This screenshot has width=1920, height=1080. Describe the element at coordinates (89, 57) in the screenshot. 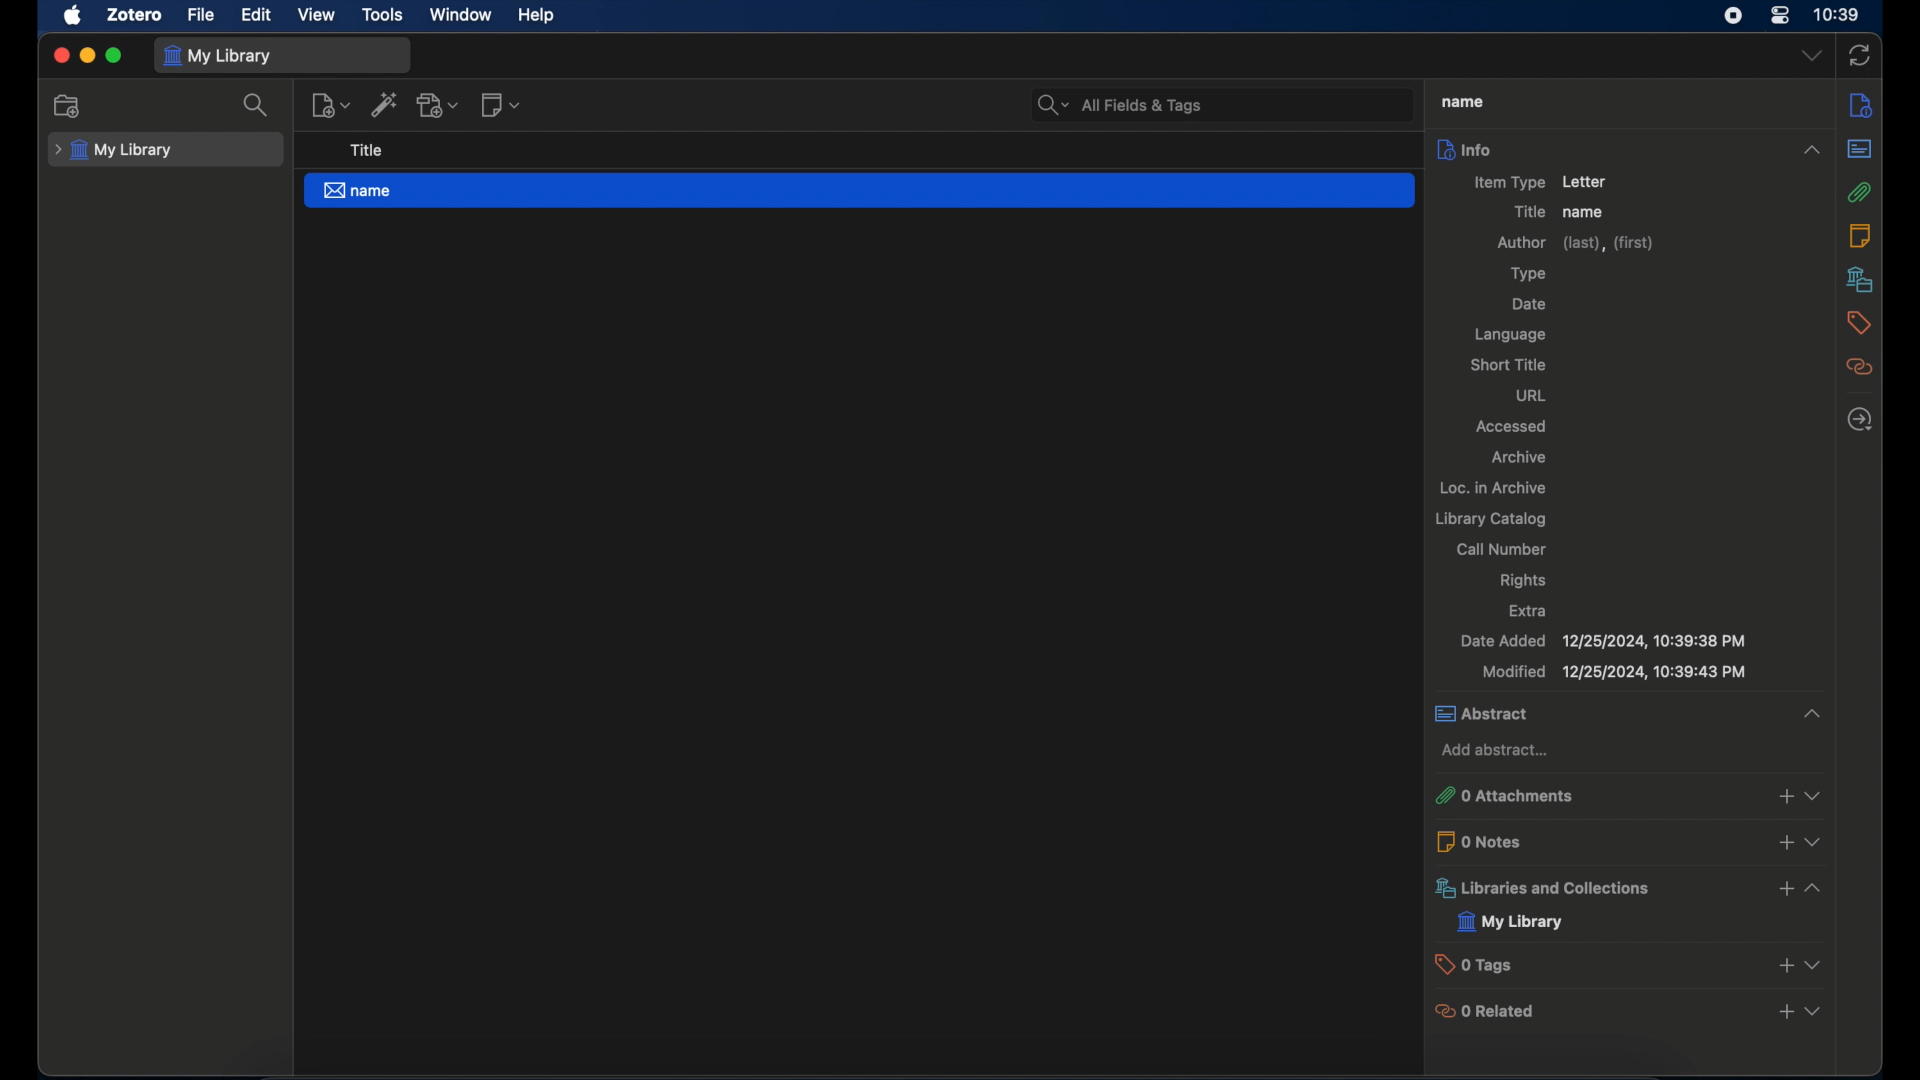

I see `minimize` at that location.